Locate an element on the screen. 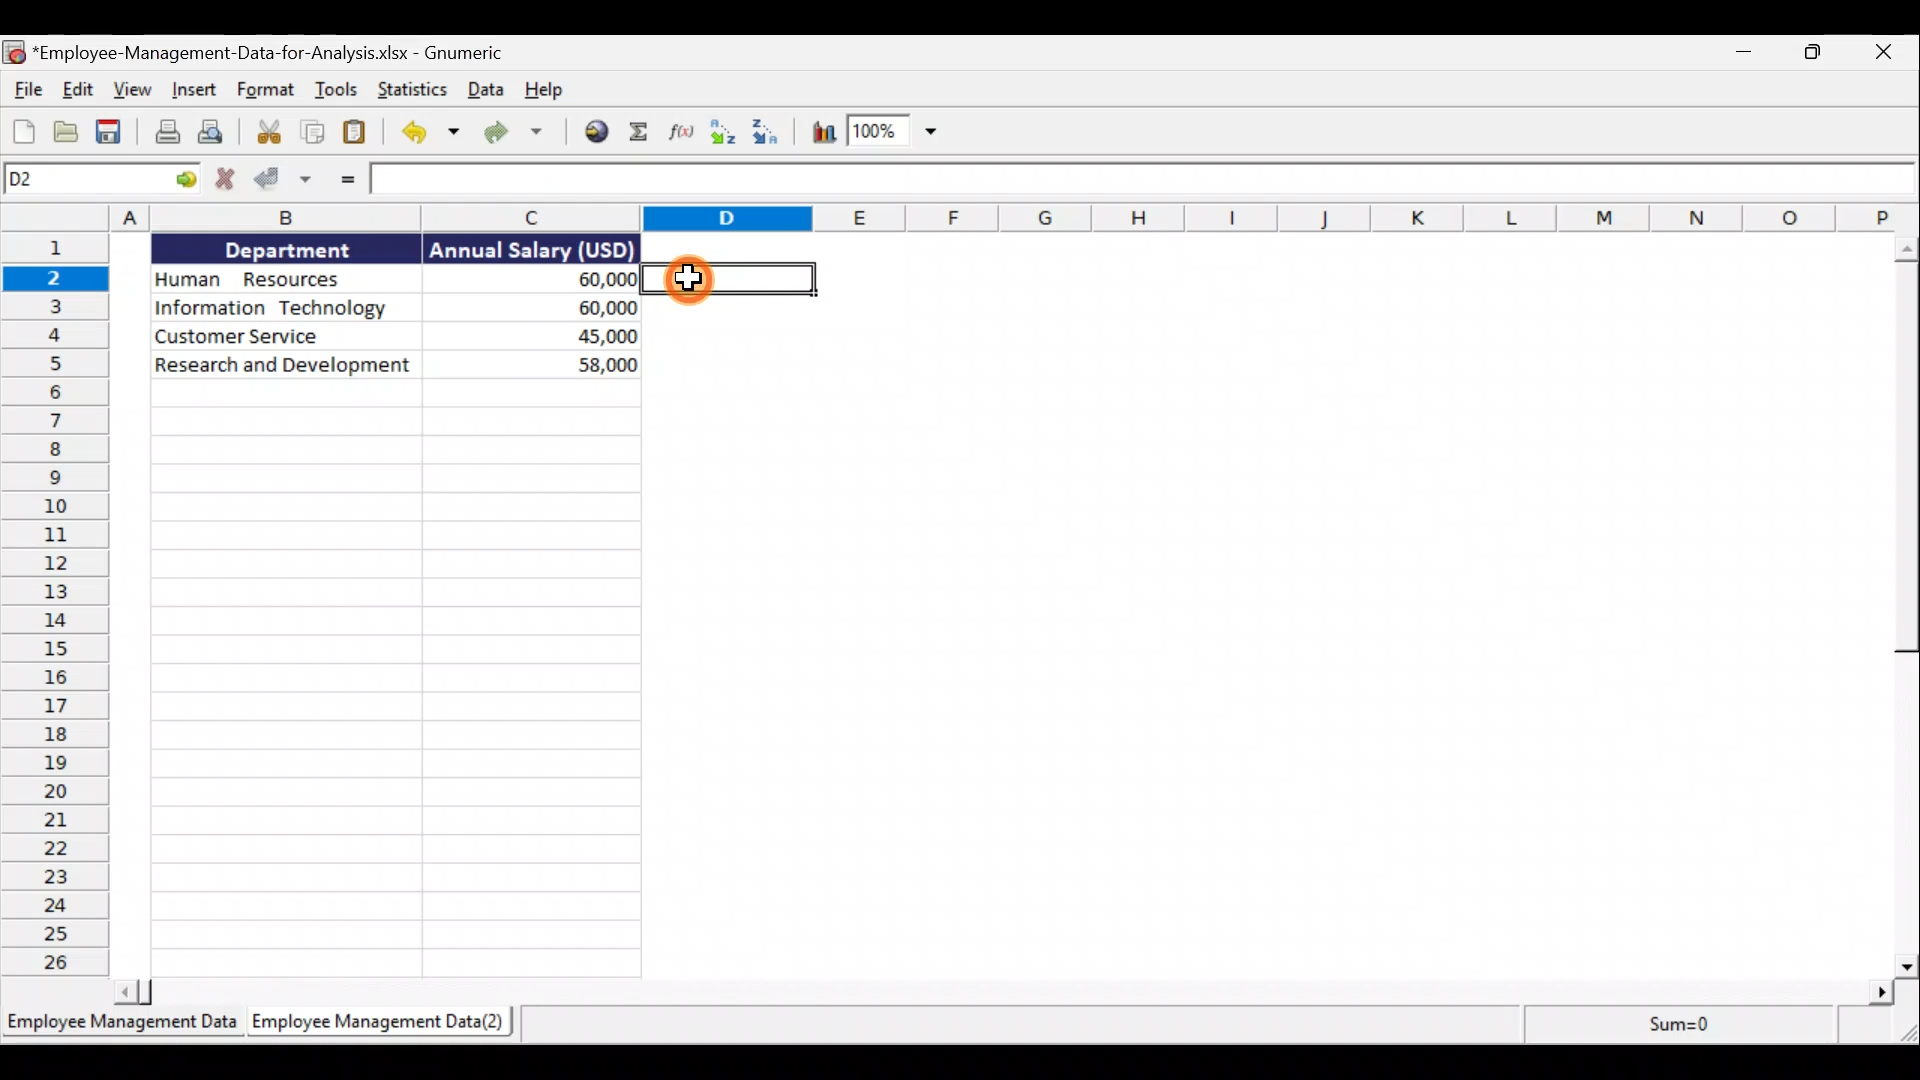 Image resolution: width=1920 pixels, height=1080 pixels. Copy the selection is located at coordinates (314, 132).